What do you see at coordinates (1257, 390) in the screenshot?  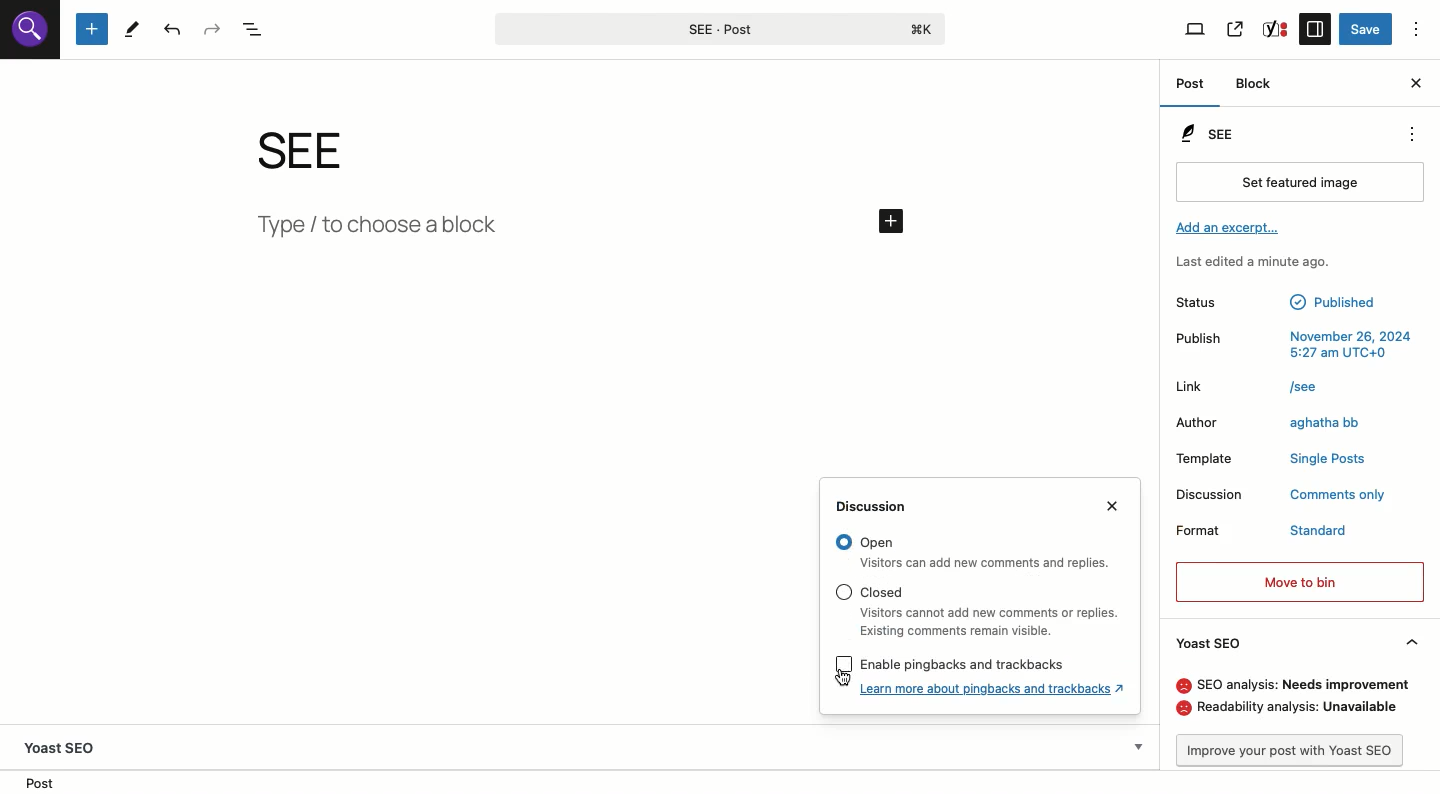 I see `Link /see` at bounding box center [1257, 390].